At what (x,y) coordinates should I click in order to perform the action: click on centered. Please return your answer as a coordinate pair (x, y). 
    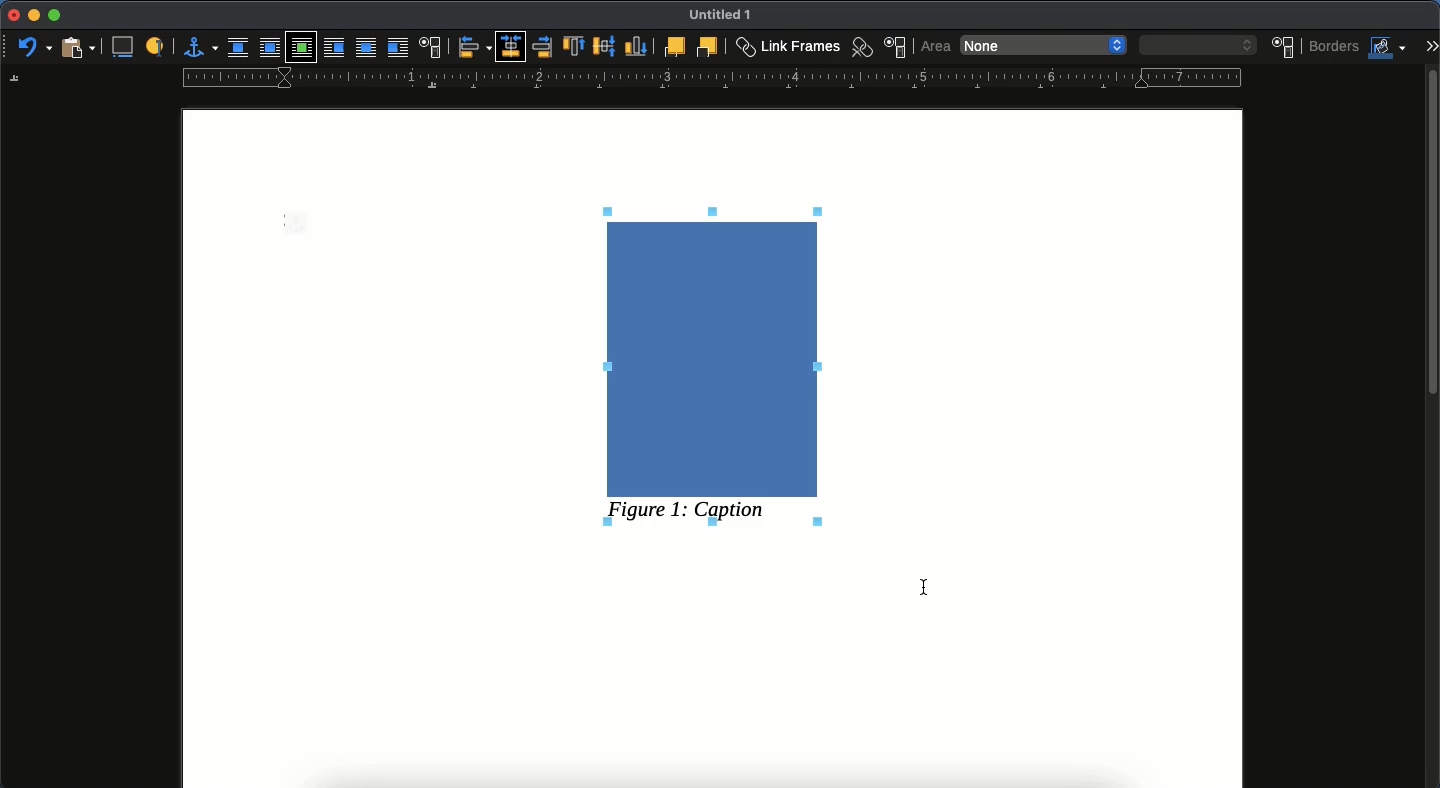
    Looking at the image, I should click on (510, 46).